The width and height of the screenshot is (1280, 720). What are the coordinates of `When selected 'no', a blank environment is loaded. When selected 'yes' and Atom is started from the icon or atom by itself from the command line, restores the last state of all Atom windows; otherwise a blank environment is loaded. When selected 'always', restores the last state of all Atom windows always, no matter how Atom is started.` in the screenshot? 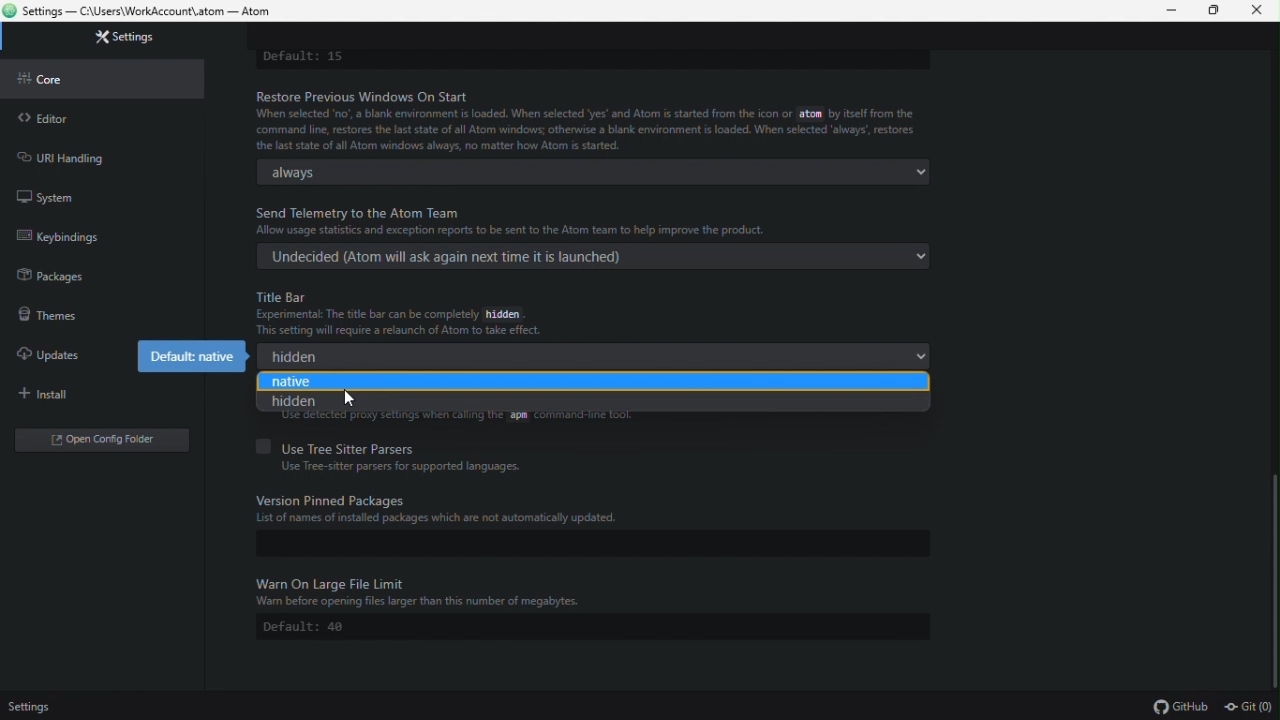 It's located at (585, 130).